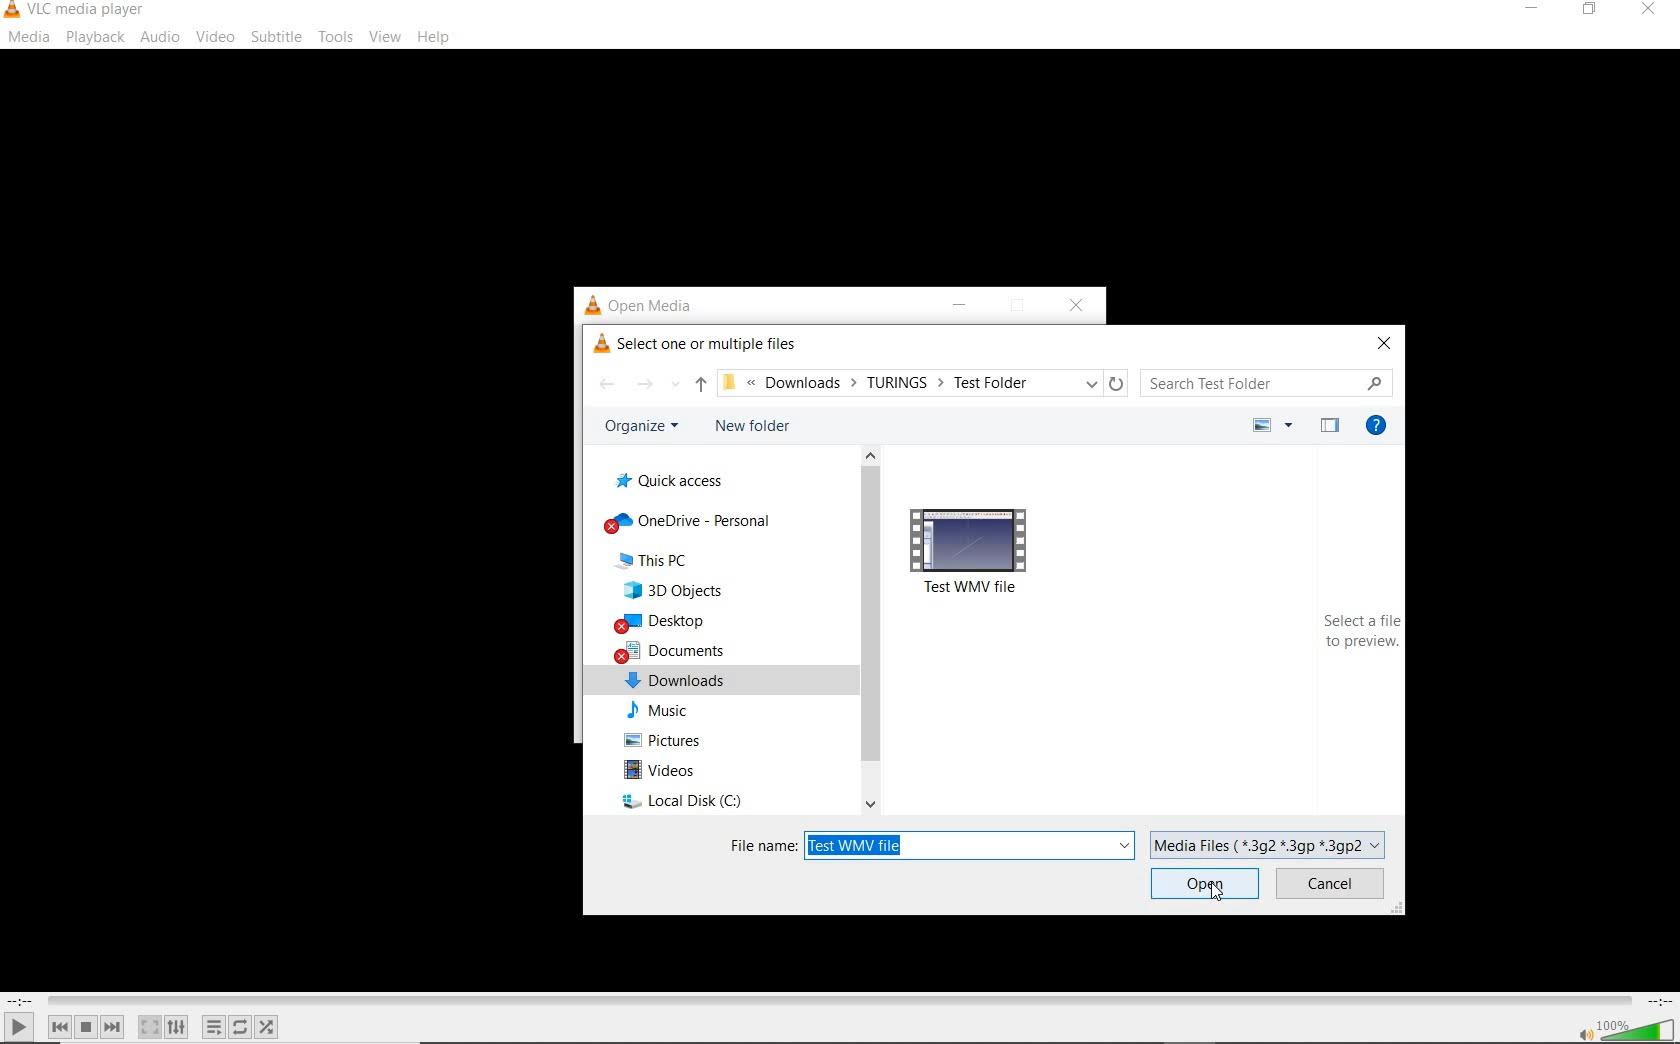  I want to click on select a file to preview, so click(1358, 632).